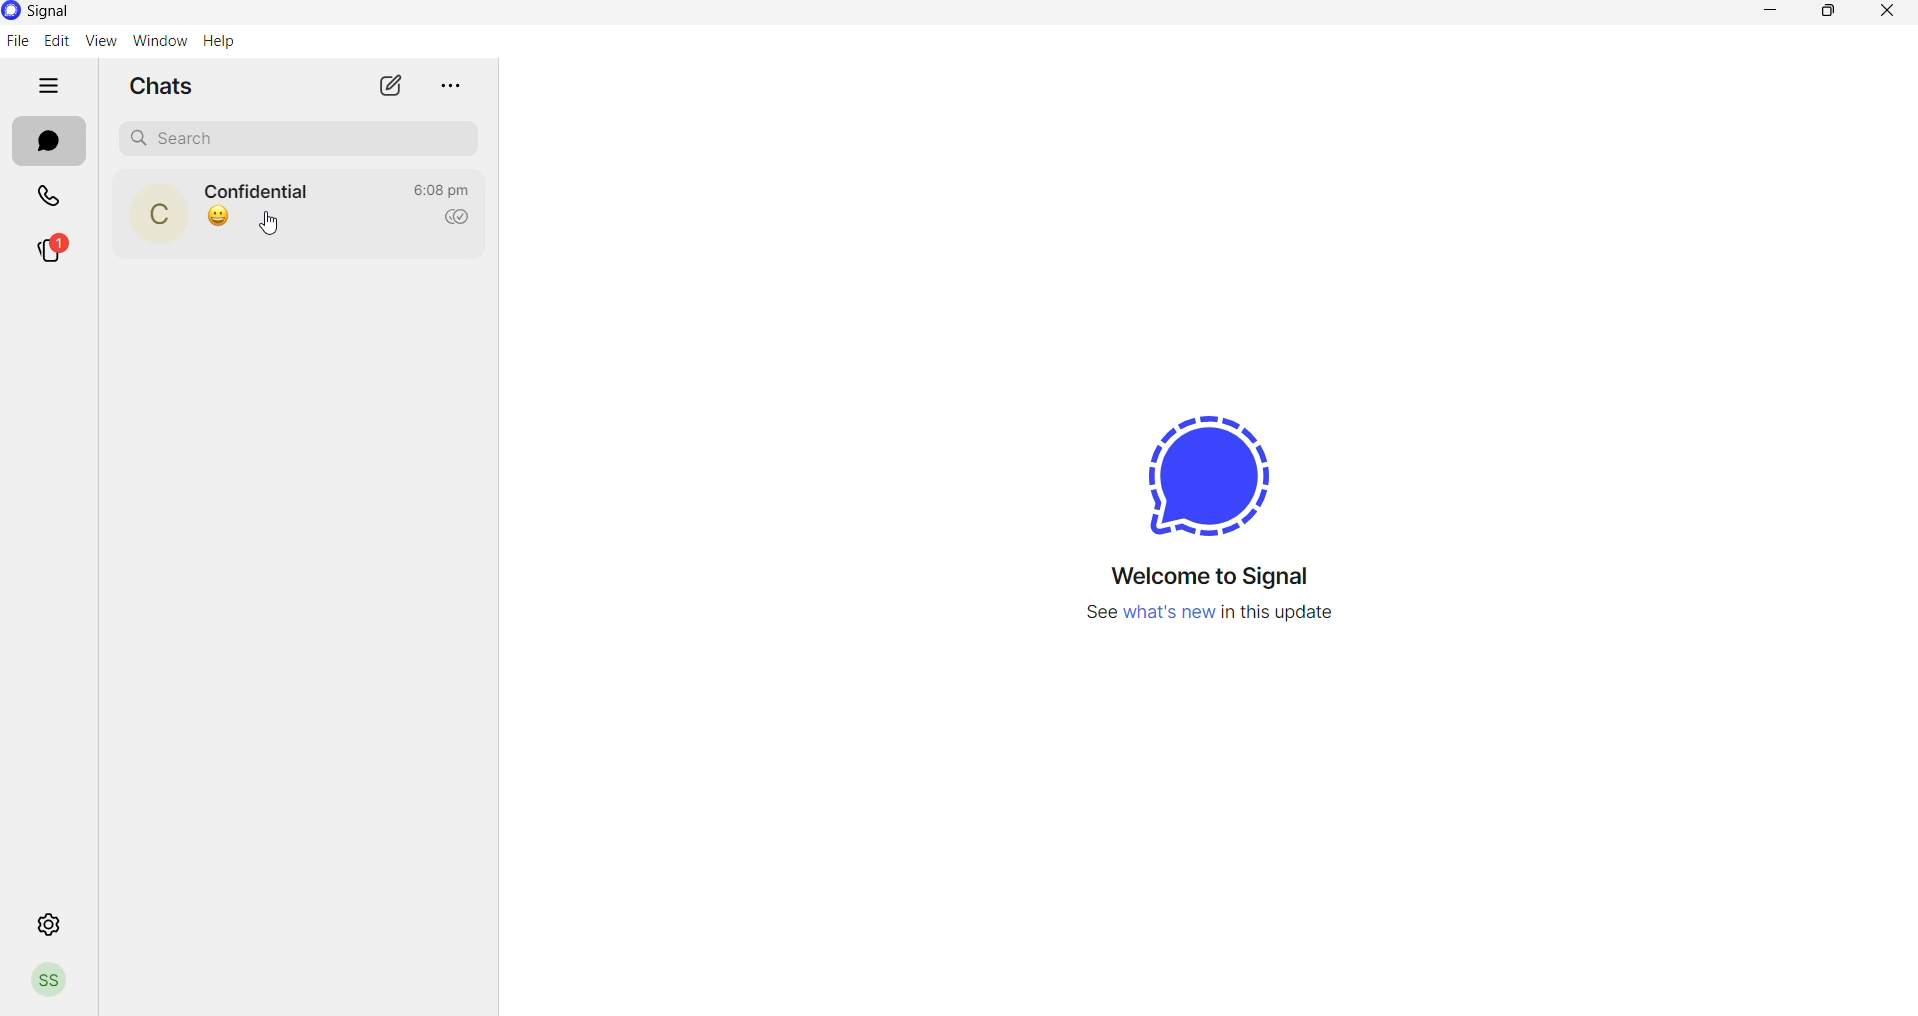 The height and width of the screenshot is (1016, 1918). I want to click on maximize, so click(1832, 15).